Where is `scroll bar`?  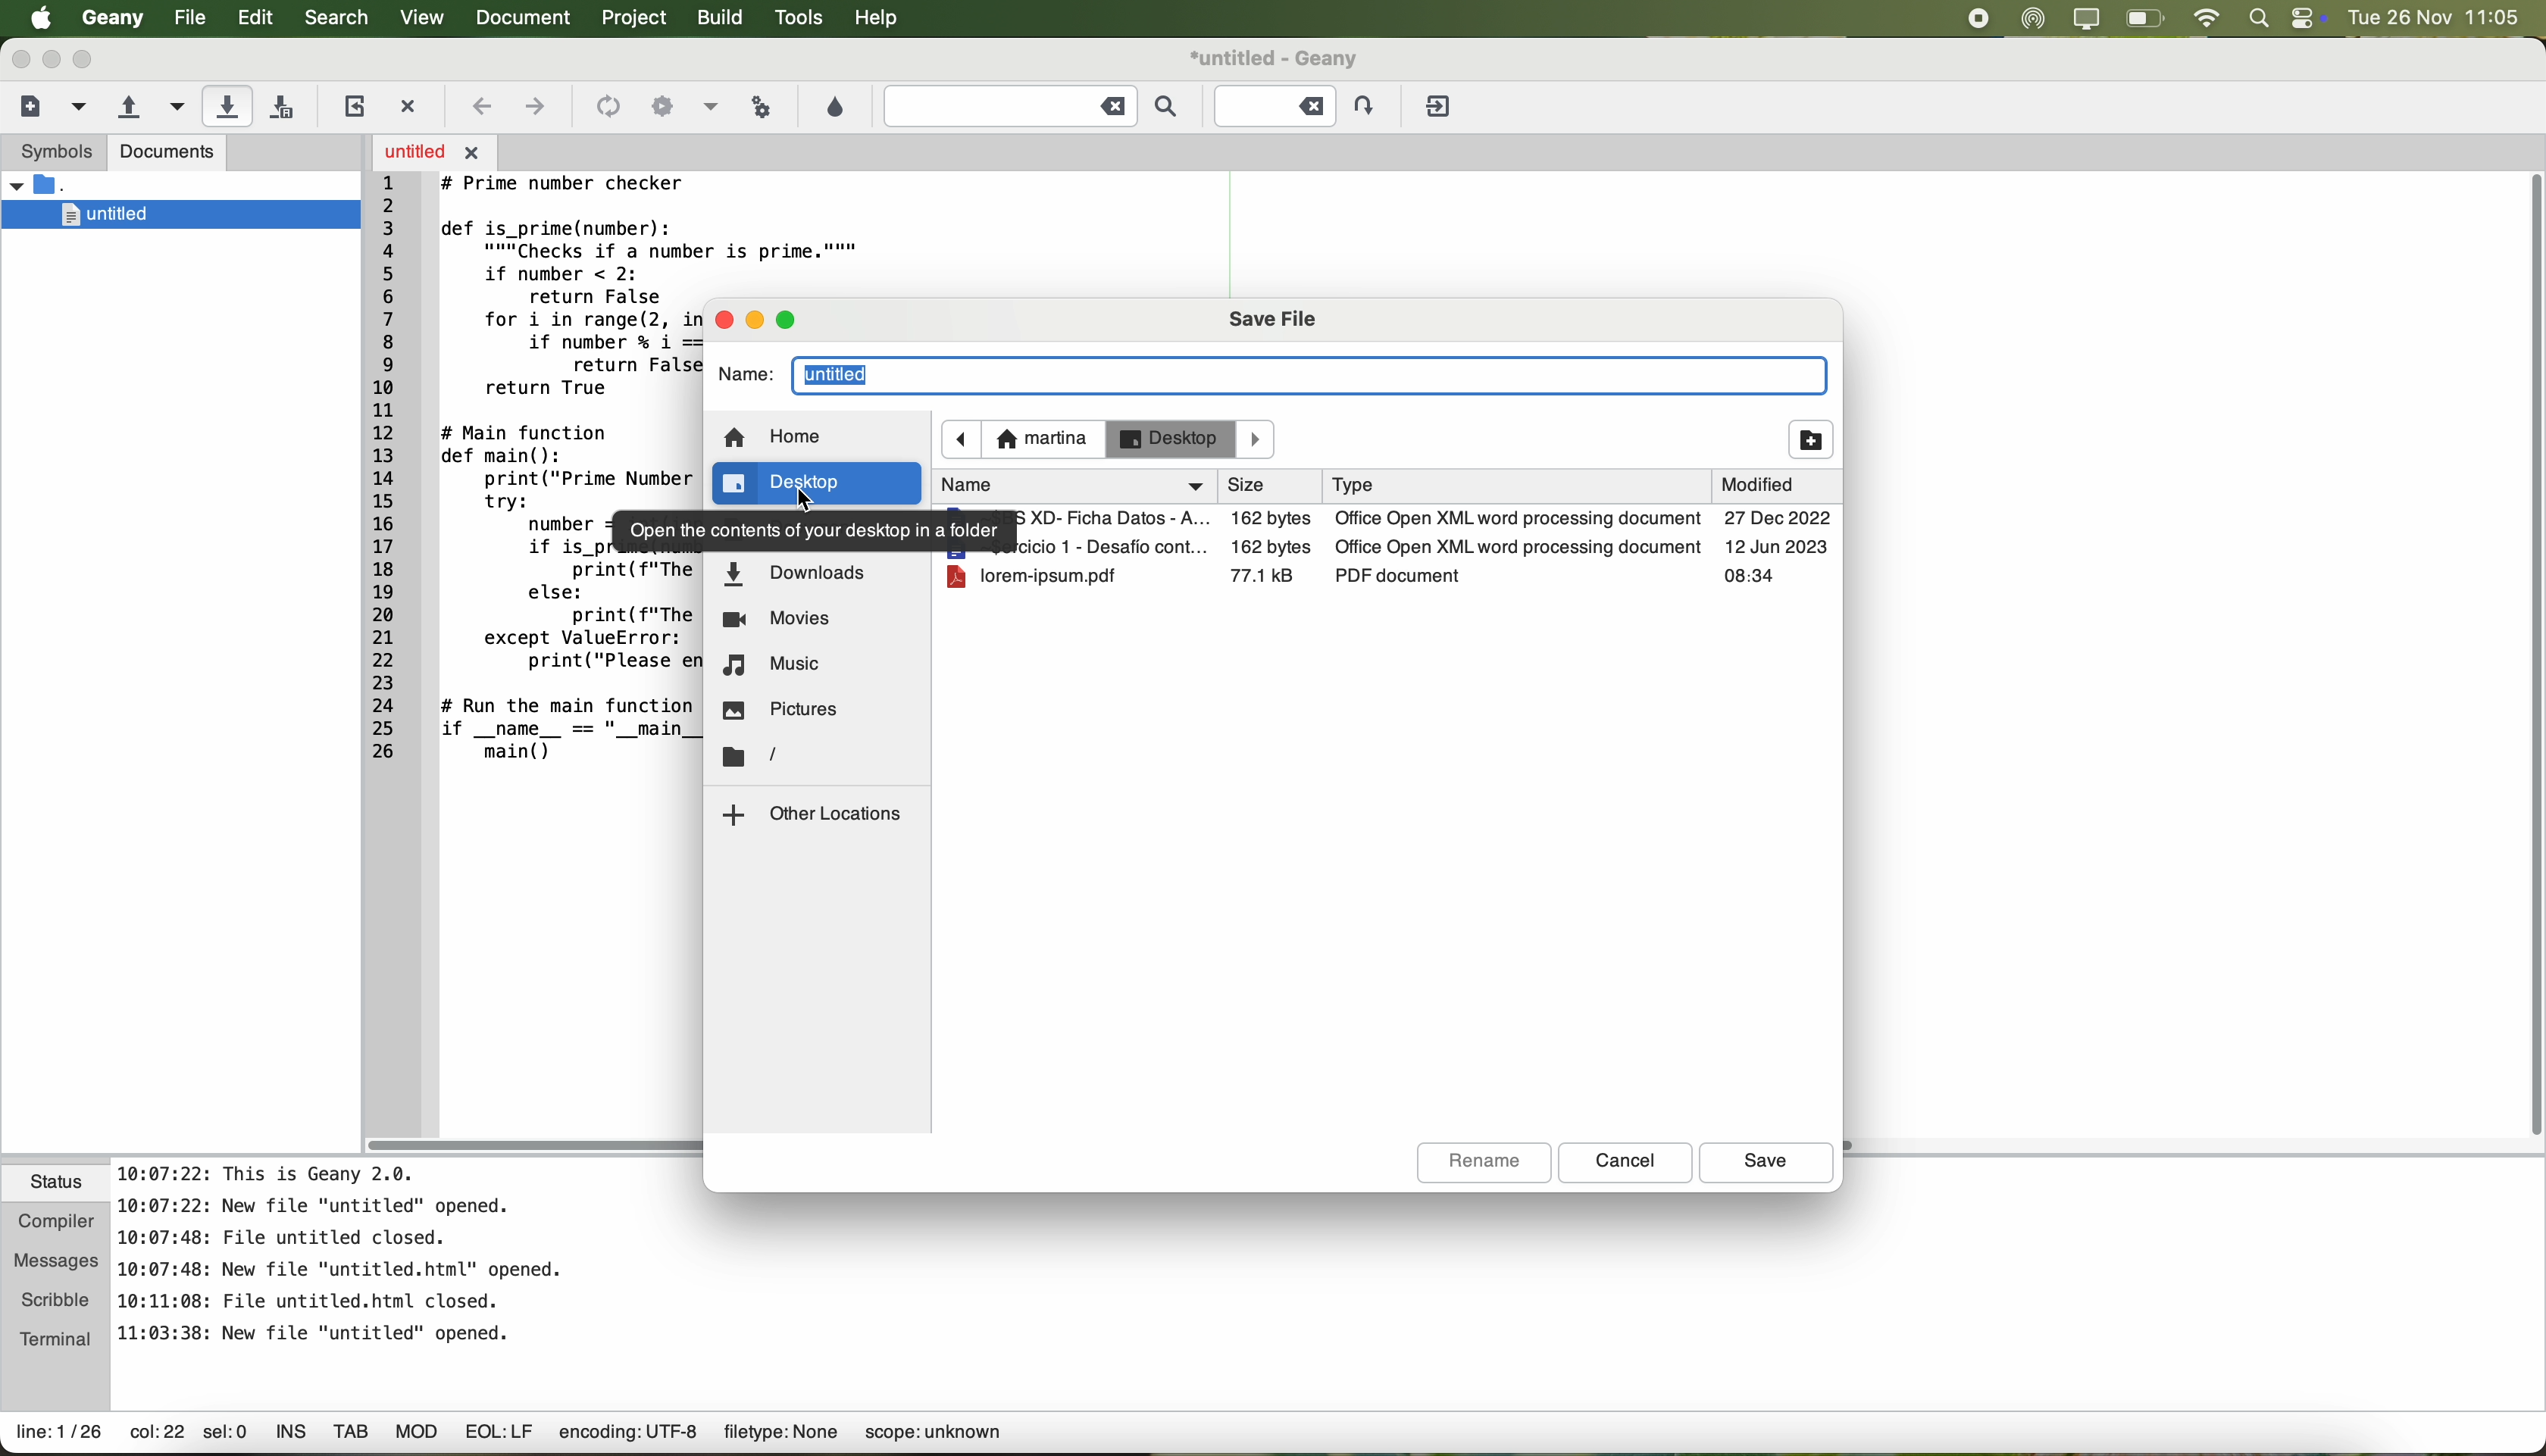
scroll bar is located at coordinates (536, 1146).